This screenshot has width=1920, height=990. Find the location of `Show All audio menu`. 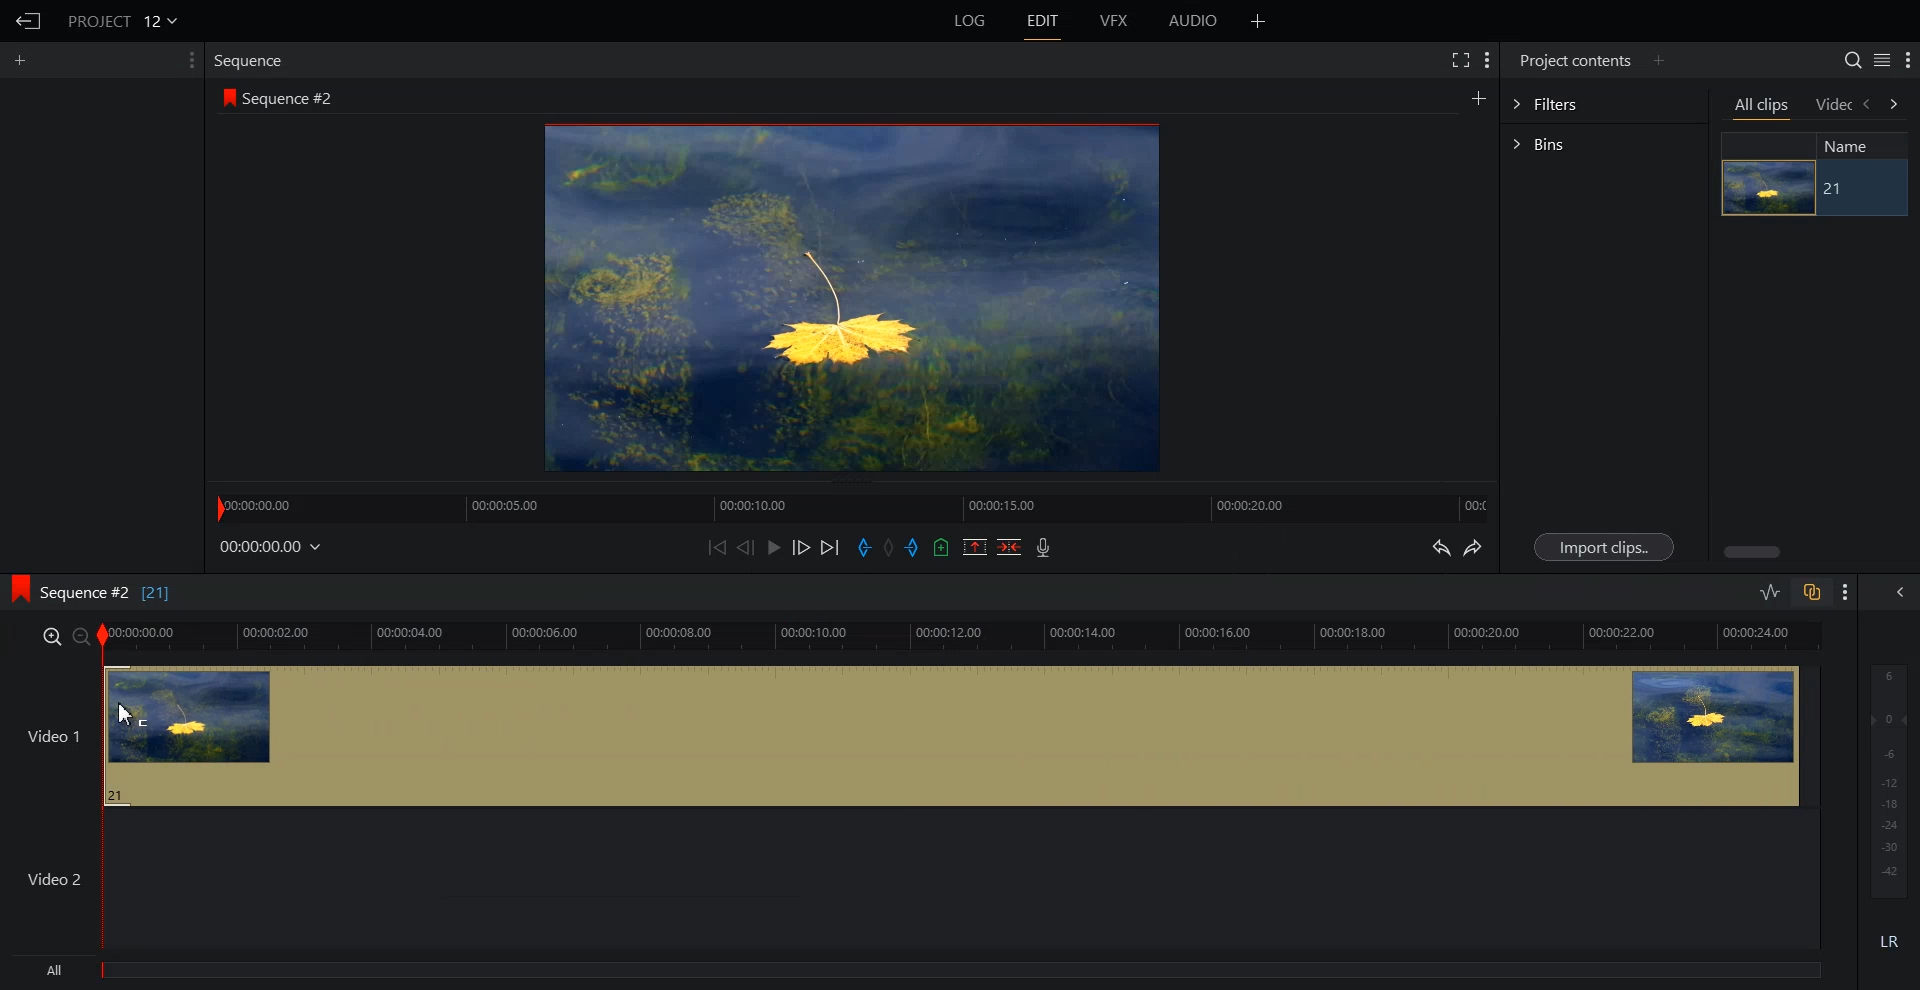

Show All audio menu is located at coordinates (1898, 592).